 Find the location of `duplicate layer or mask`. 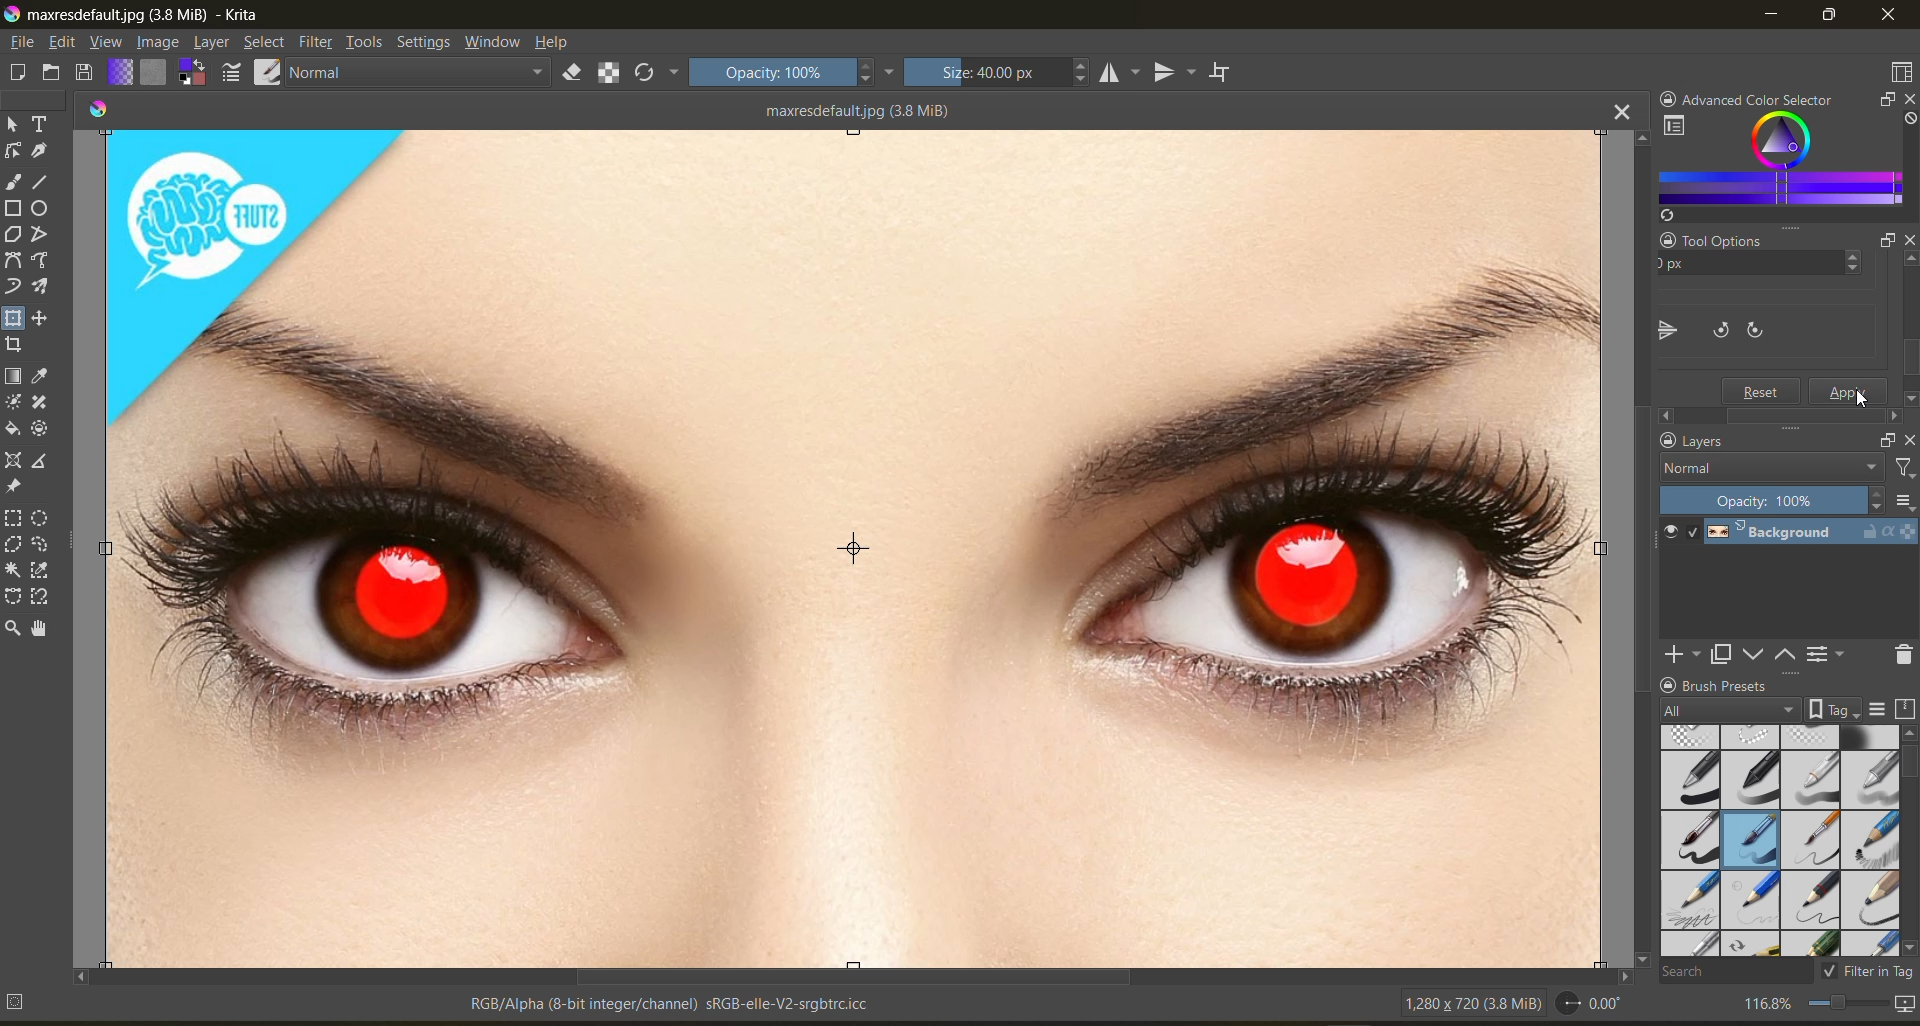

duplicate layer or mask is located at coordinates (1721, 653).